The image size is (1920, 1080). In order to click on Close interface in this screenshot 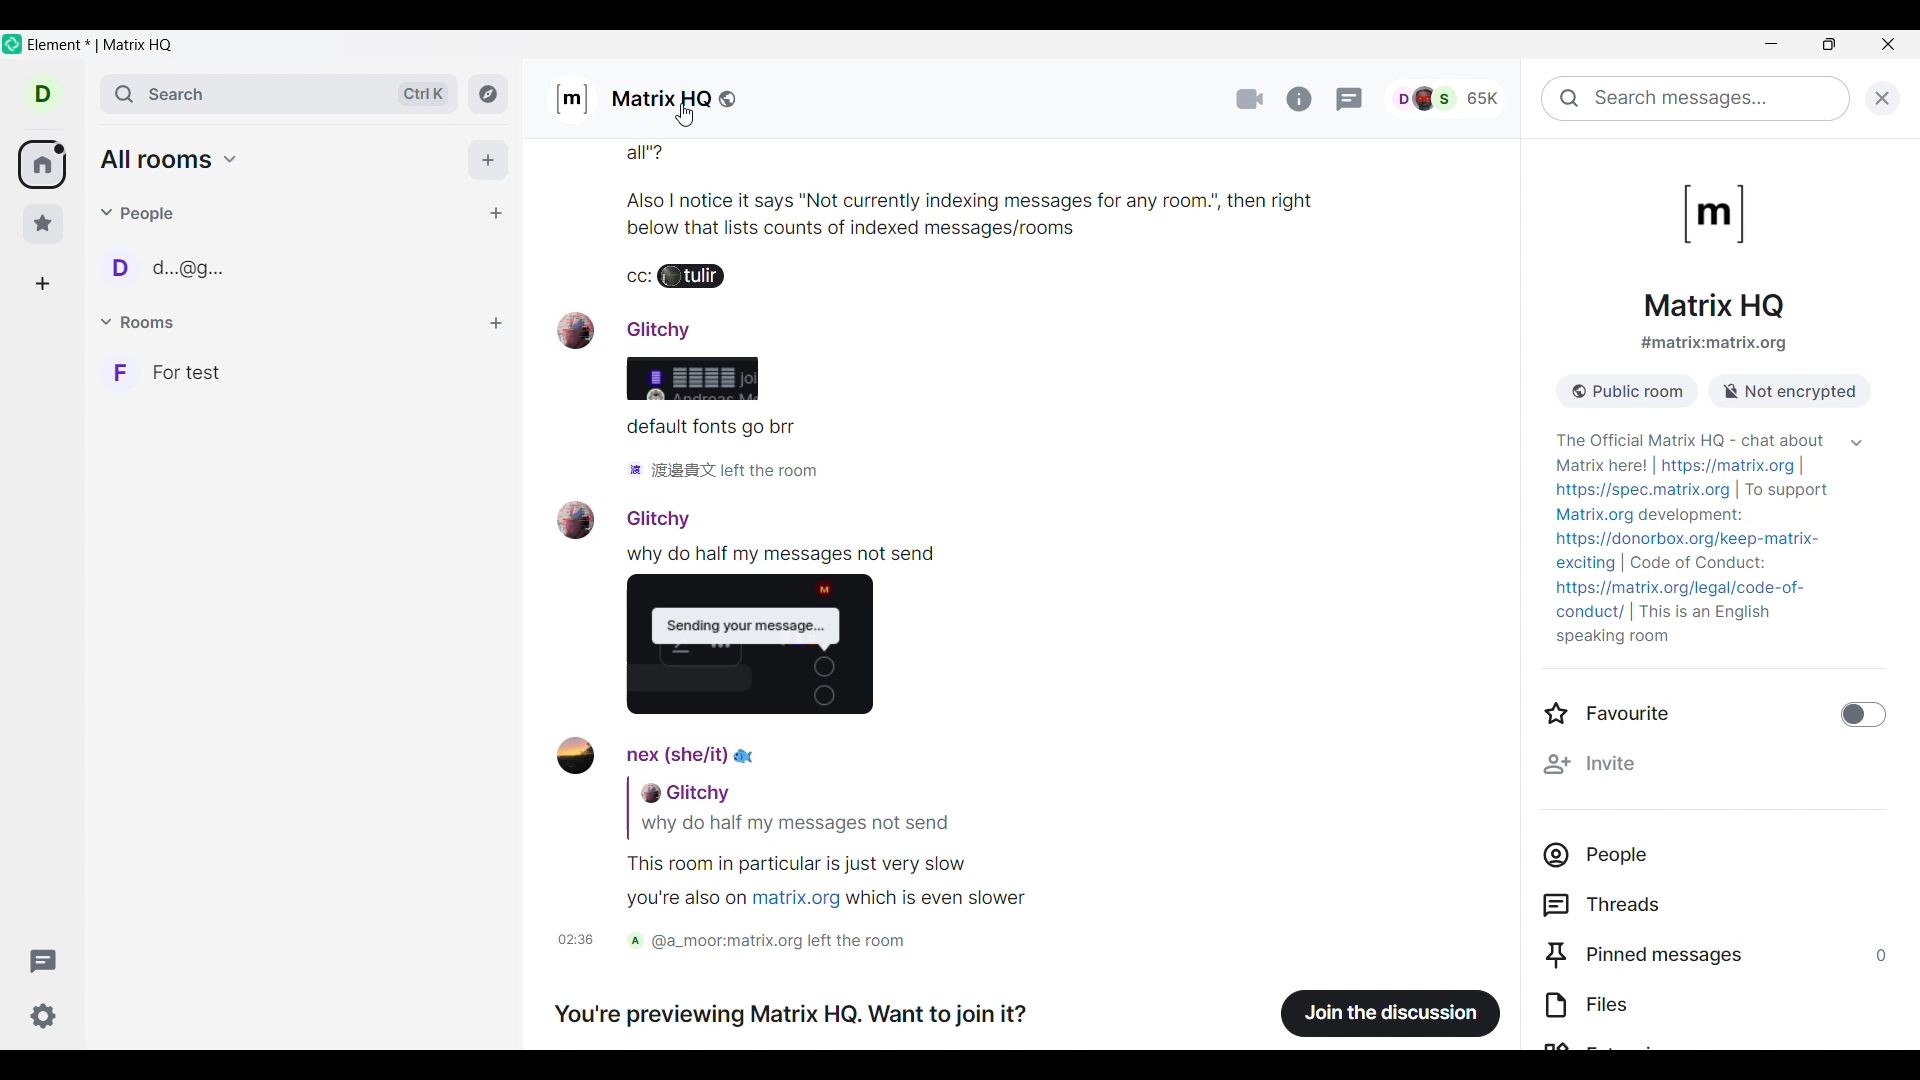, I will do `click(1888, 44)`.